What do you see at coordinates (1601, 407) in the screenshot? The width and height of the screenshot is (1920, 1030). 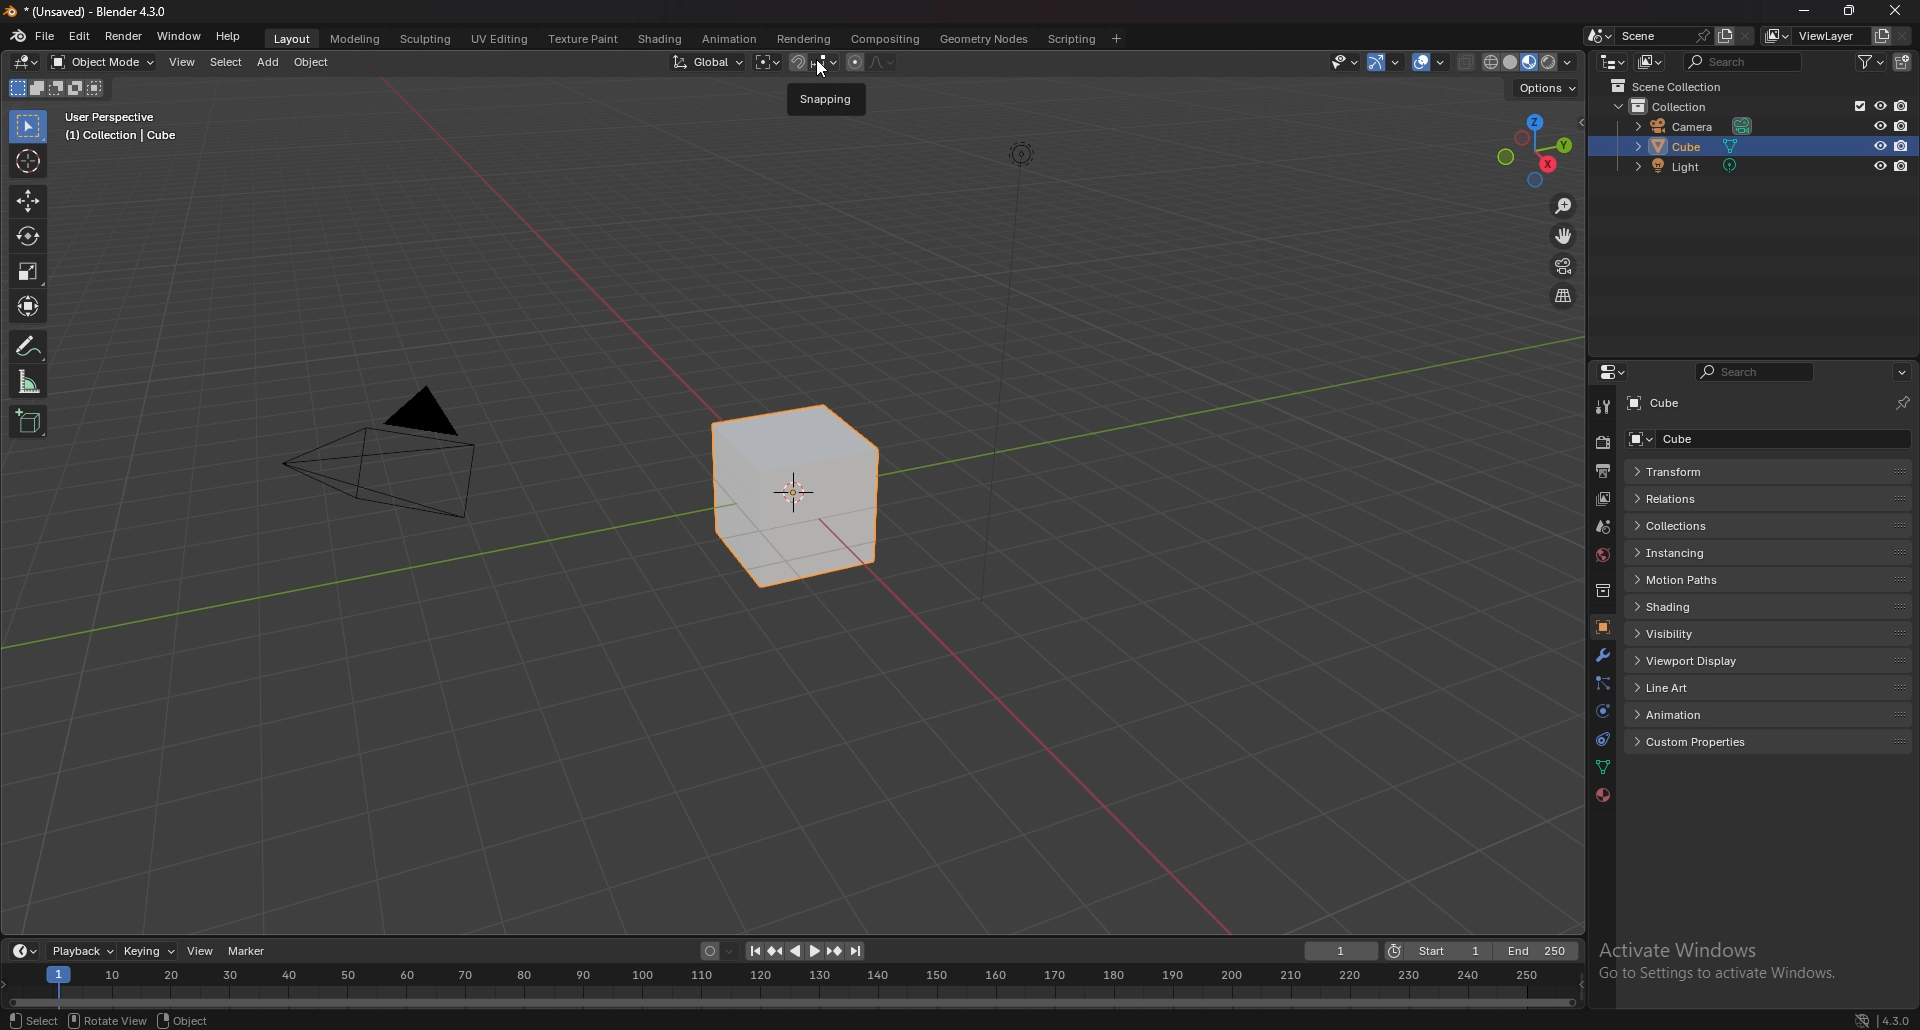 I see `tool` at bounding box center [1601, 407].